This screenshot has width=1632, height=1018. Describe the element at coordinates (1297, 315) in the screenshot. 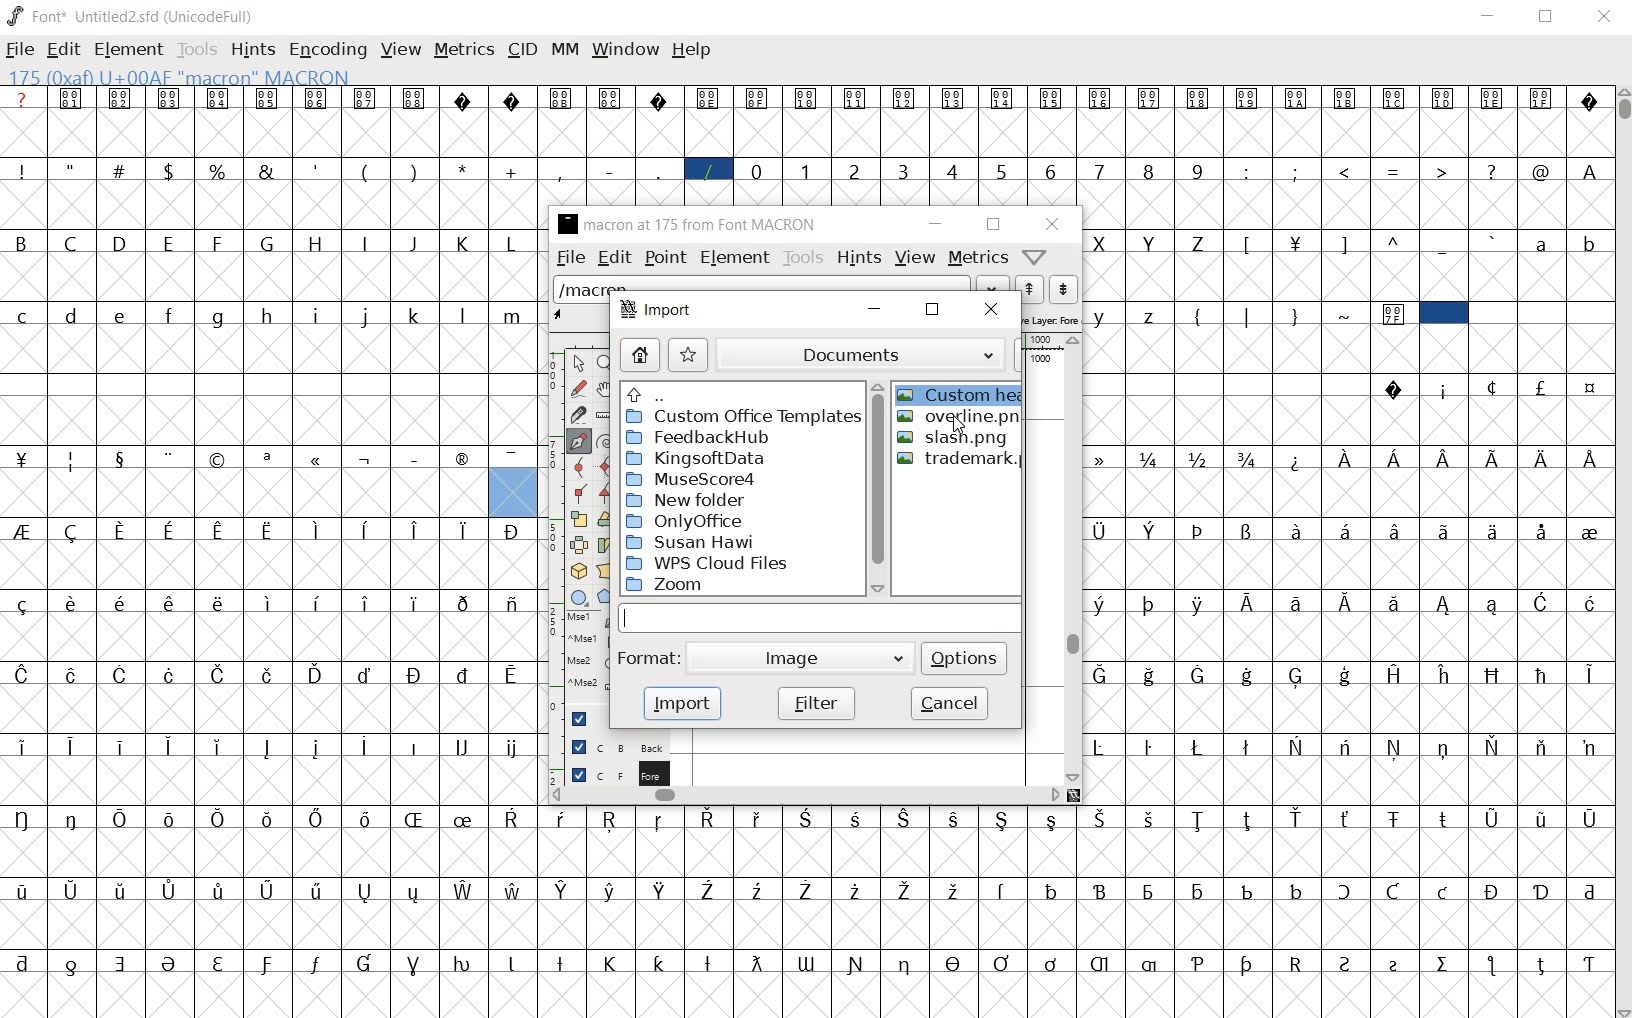

I see `}` at that location.